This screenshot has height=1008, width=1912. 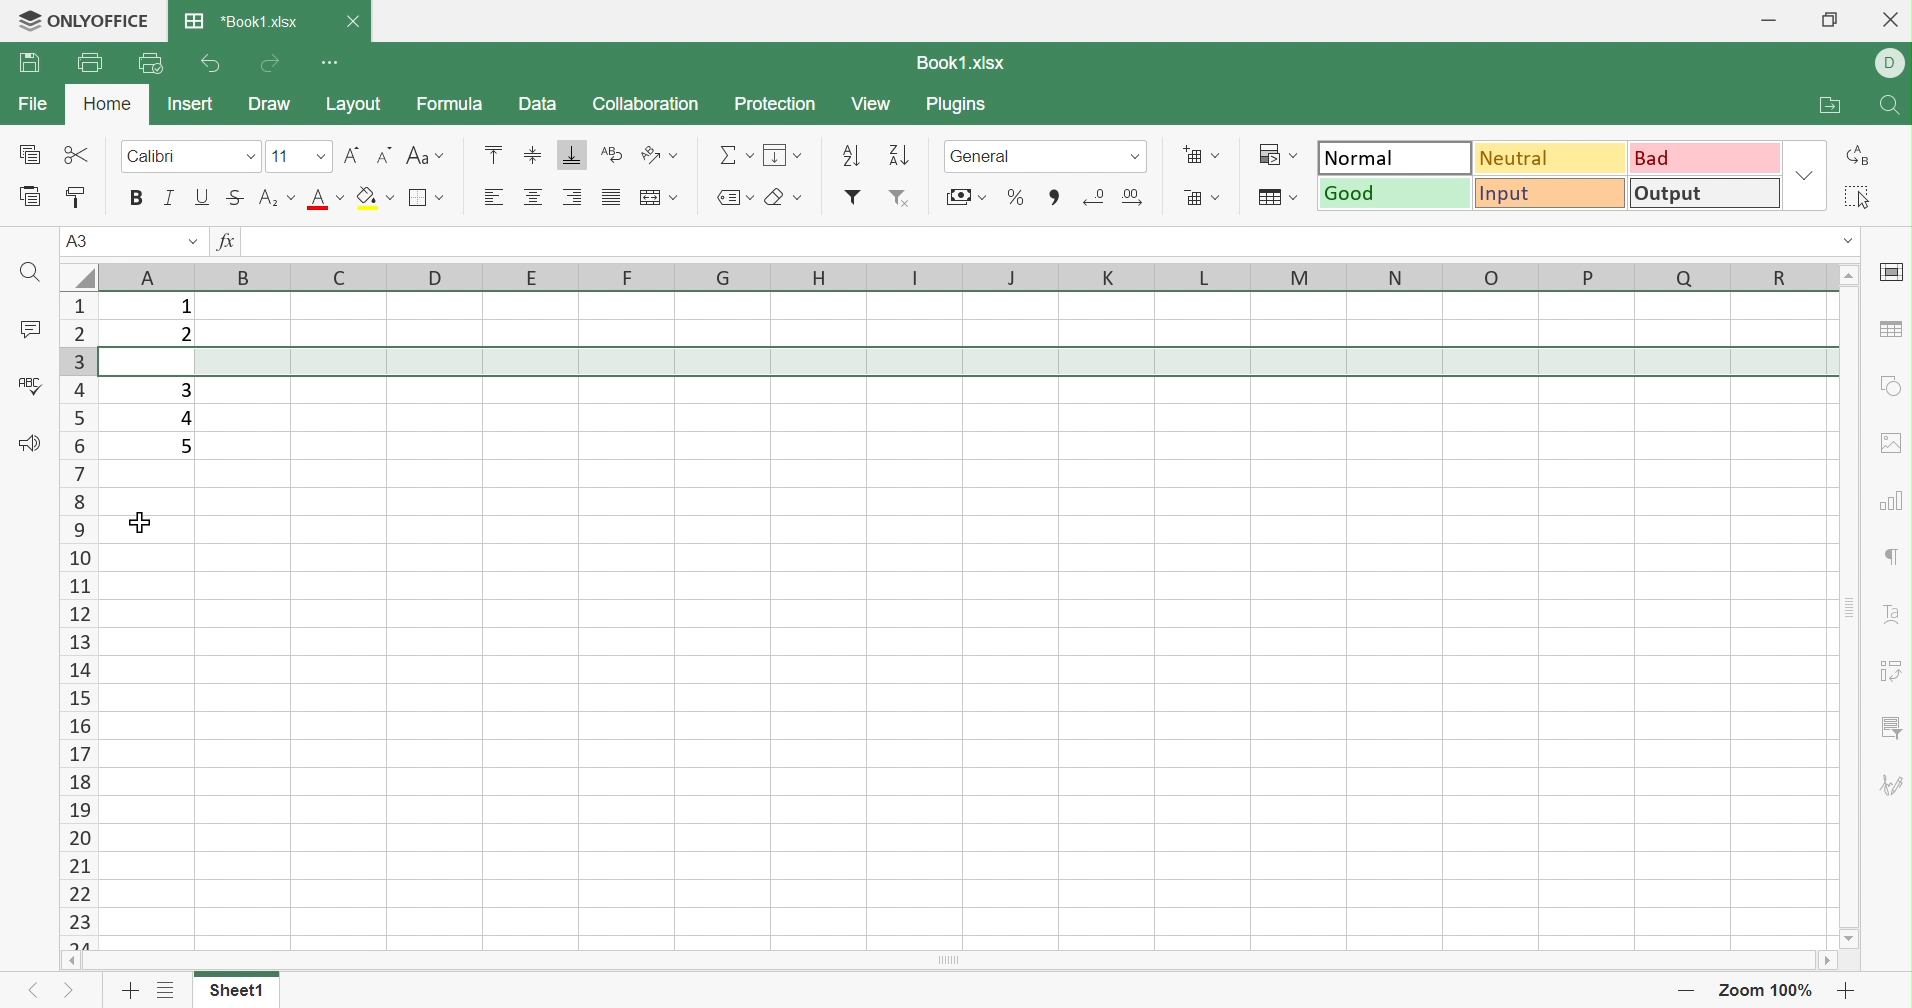 I want to click on Insert cells, so click(x=1190, y=155).